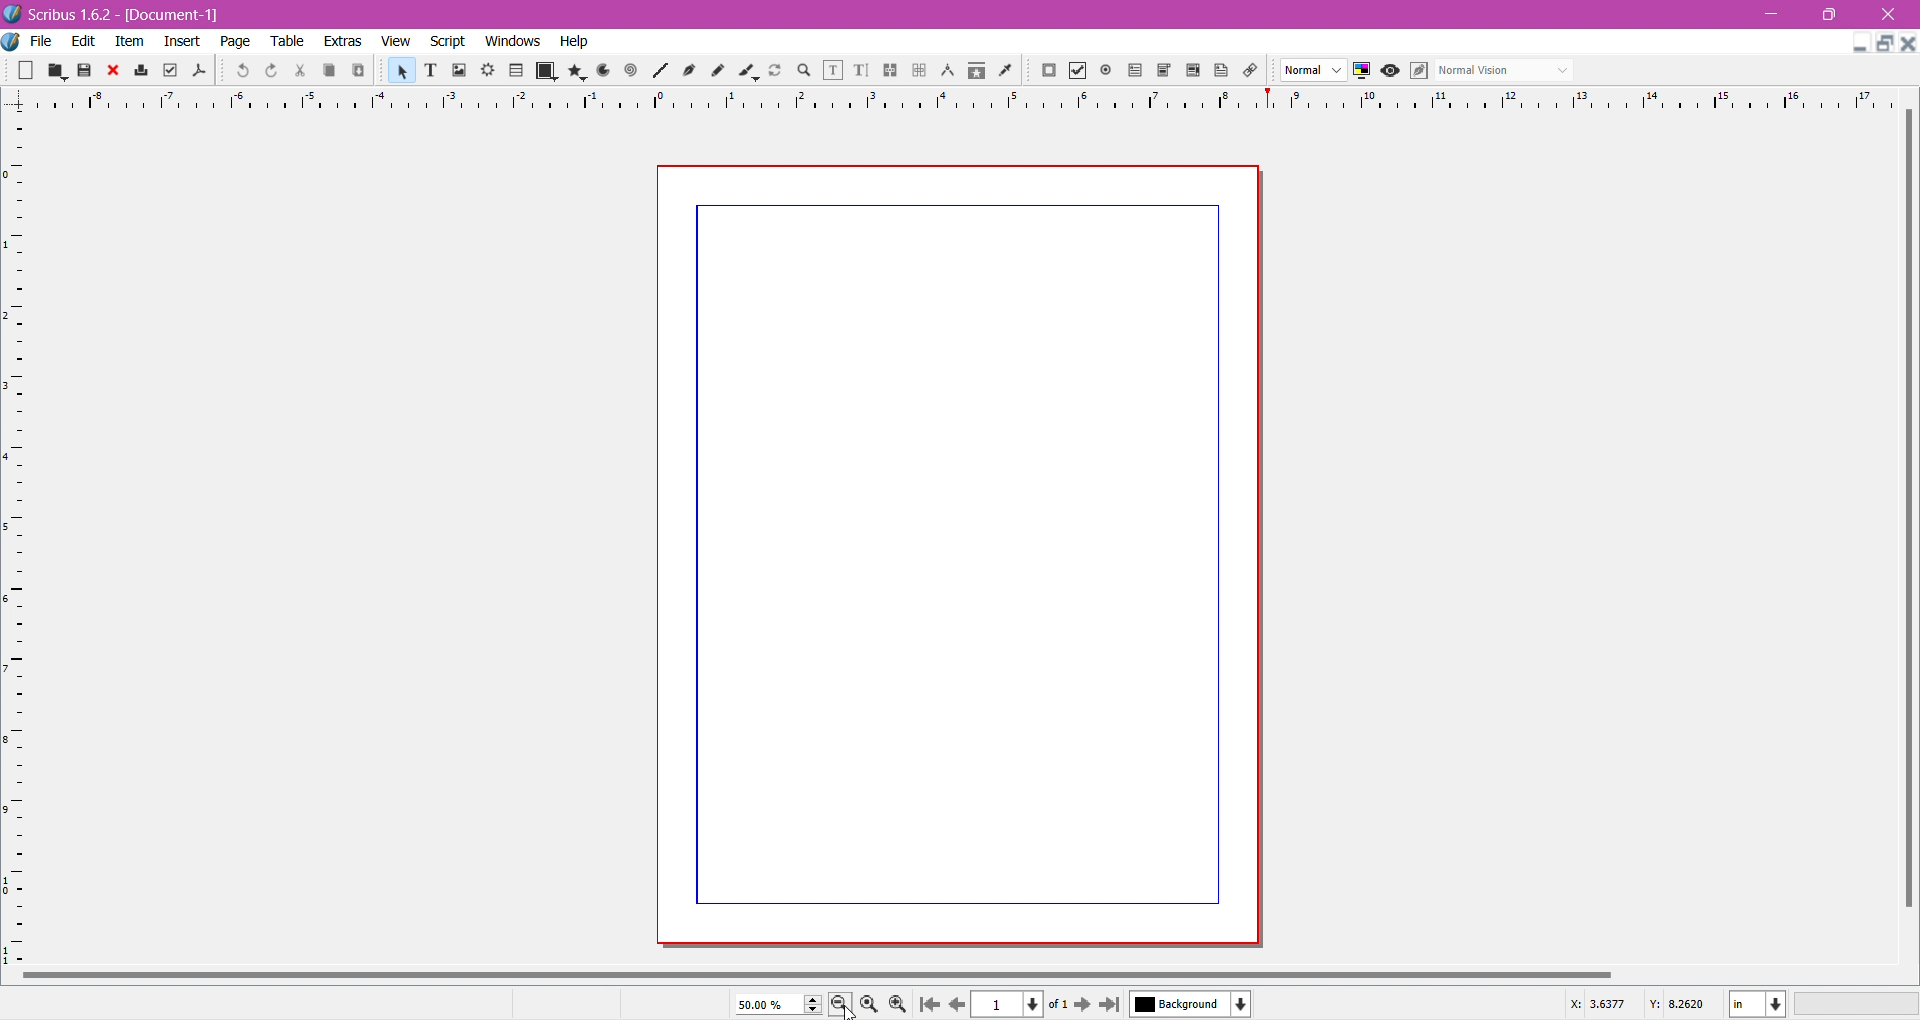  I want to click on Horizontal Scroll Bar, so click(887, 973).